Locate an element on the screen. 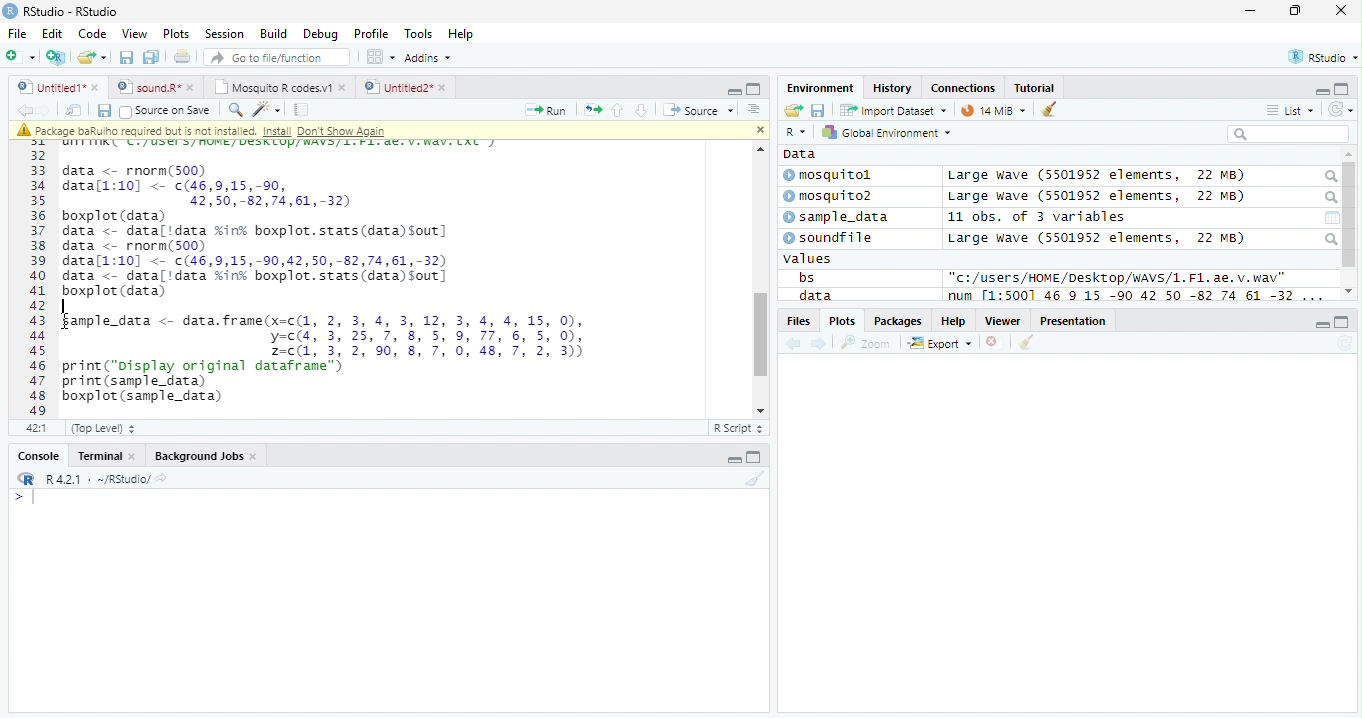  42:1 is located at coordinates (36, 427).